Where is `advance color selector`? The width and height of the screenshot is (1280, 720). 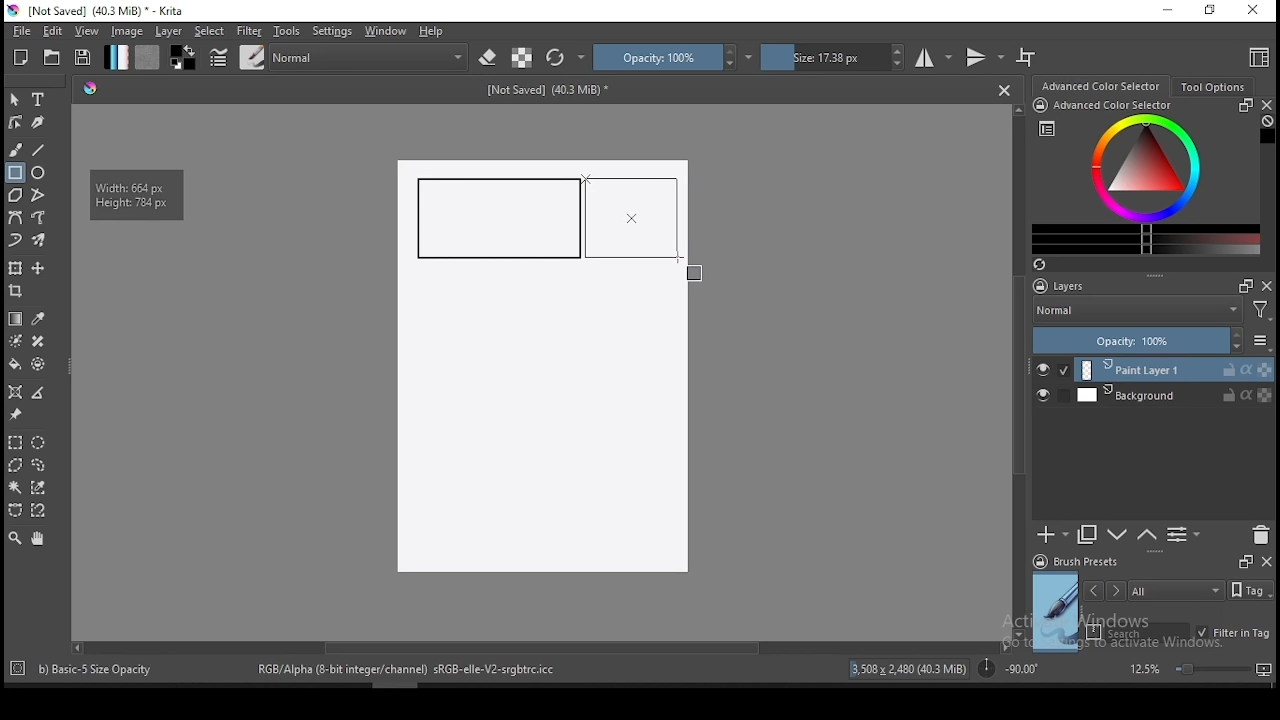
advance color selector is located at coordinates (1103, 85).